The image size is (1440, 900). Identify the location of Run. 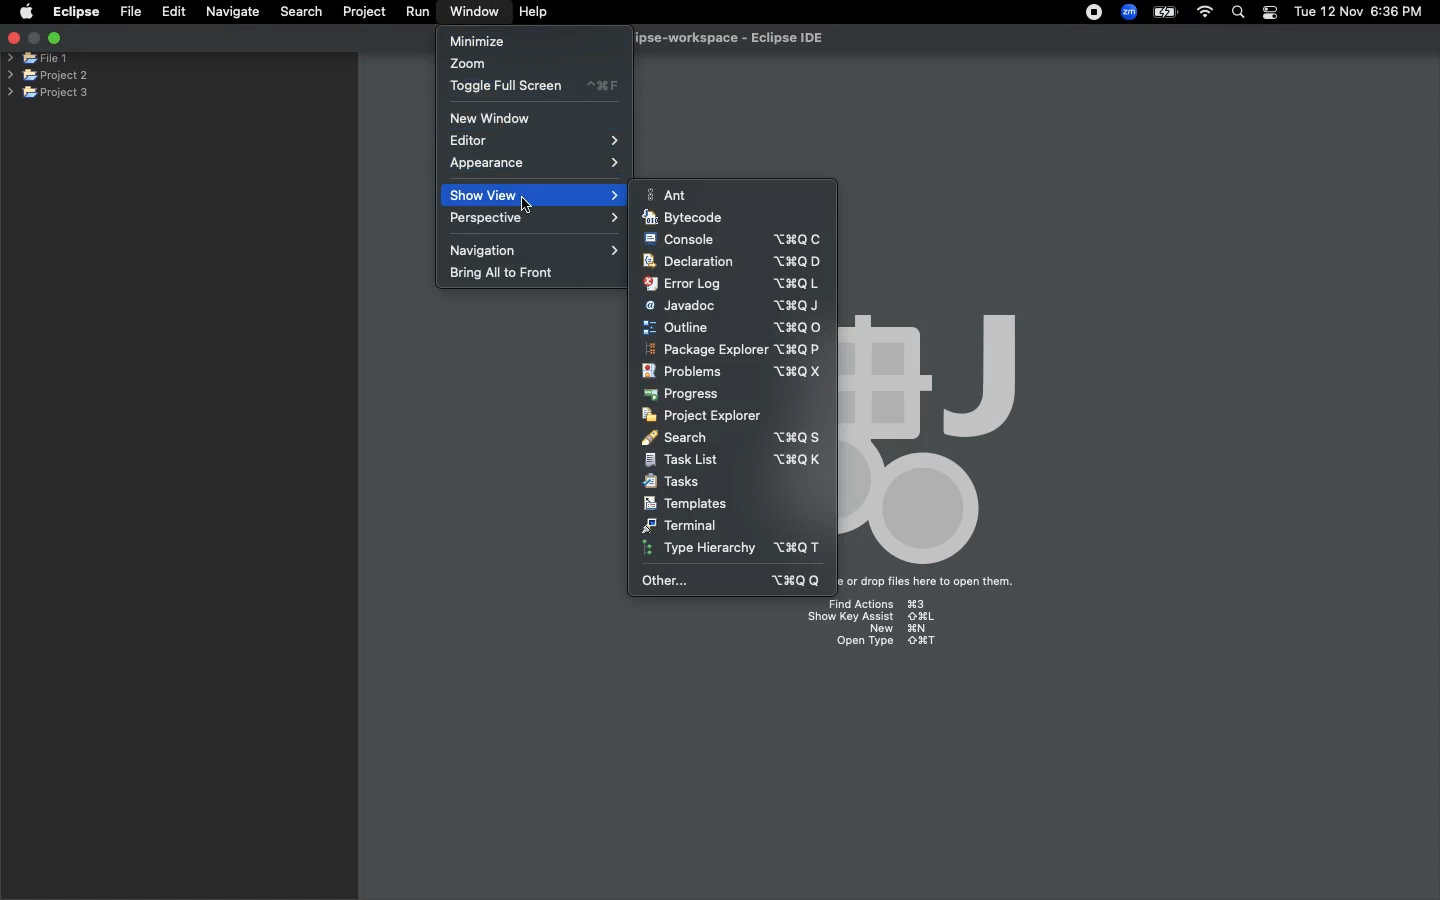
(419, 12).